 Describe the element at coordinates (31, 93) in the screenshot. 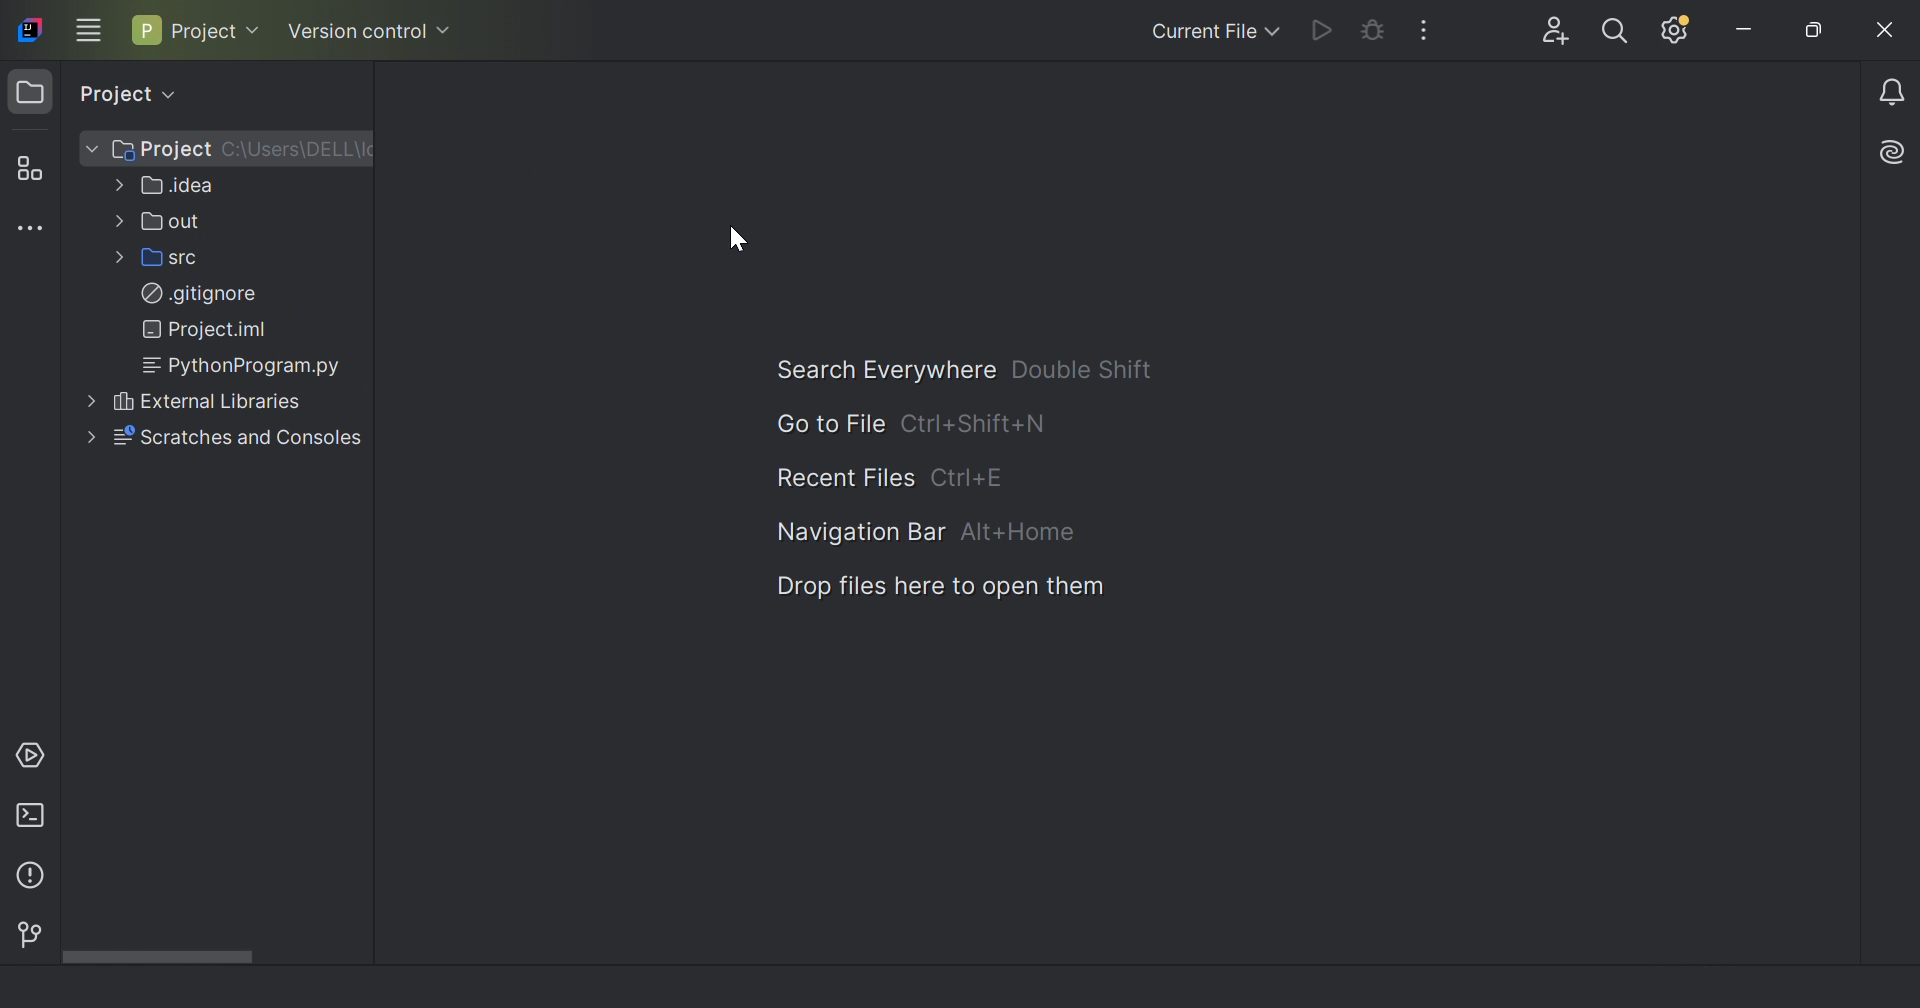

I see `Project` at that location.